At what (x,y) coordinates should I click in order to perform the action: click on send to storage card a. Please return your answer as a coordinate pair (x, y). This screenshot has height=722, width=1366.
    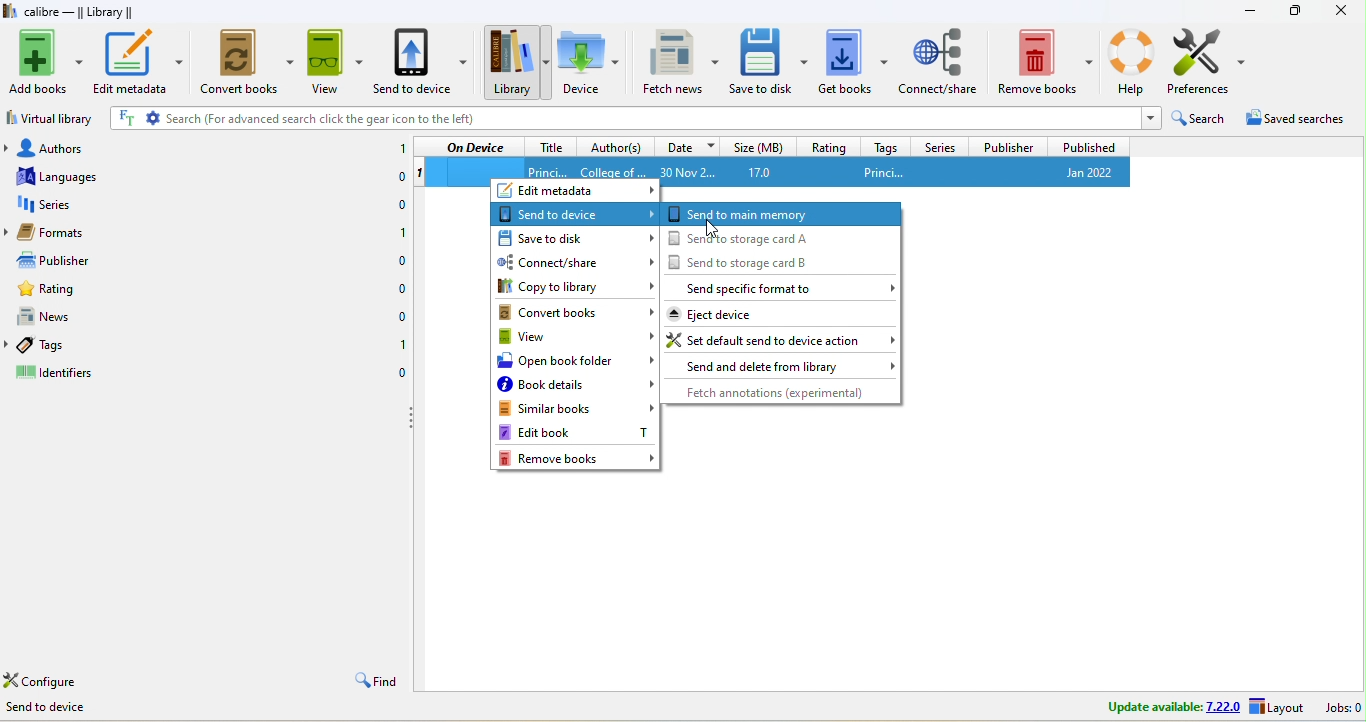
    Looking at the image, I should click on (783, 238).